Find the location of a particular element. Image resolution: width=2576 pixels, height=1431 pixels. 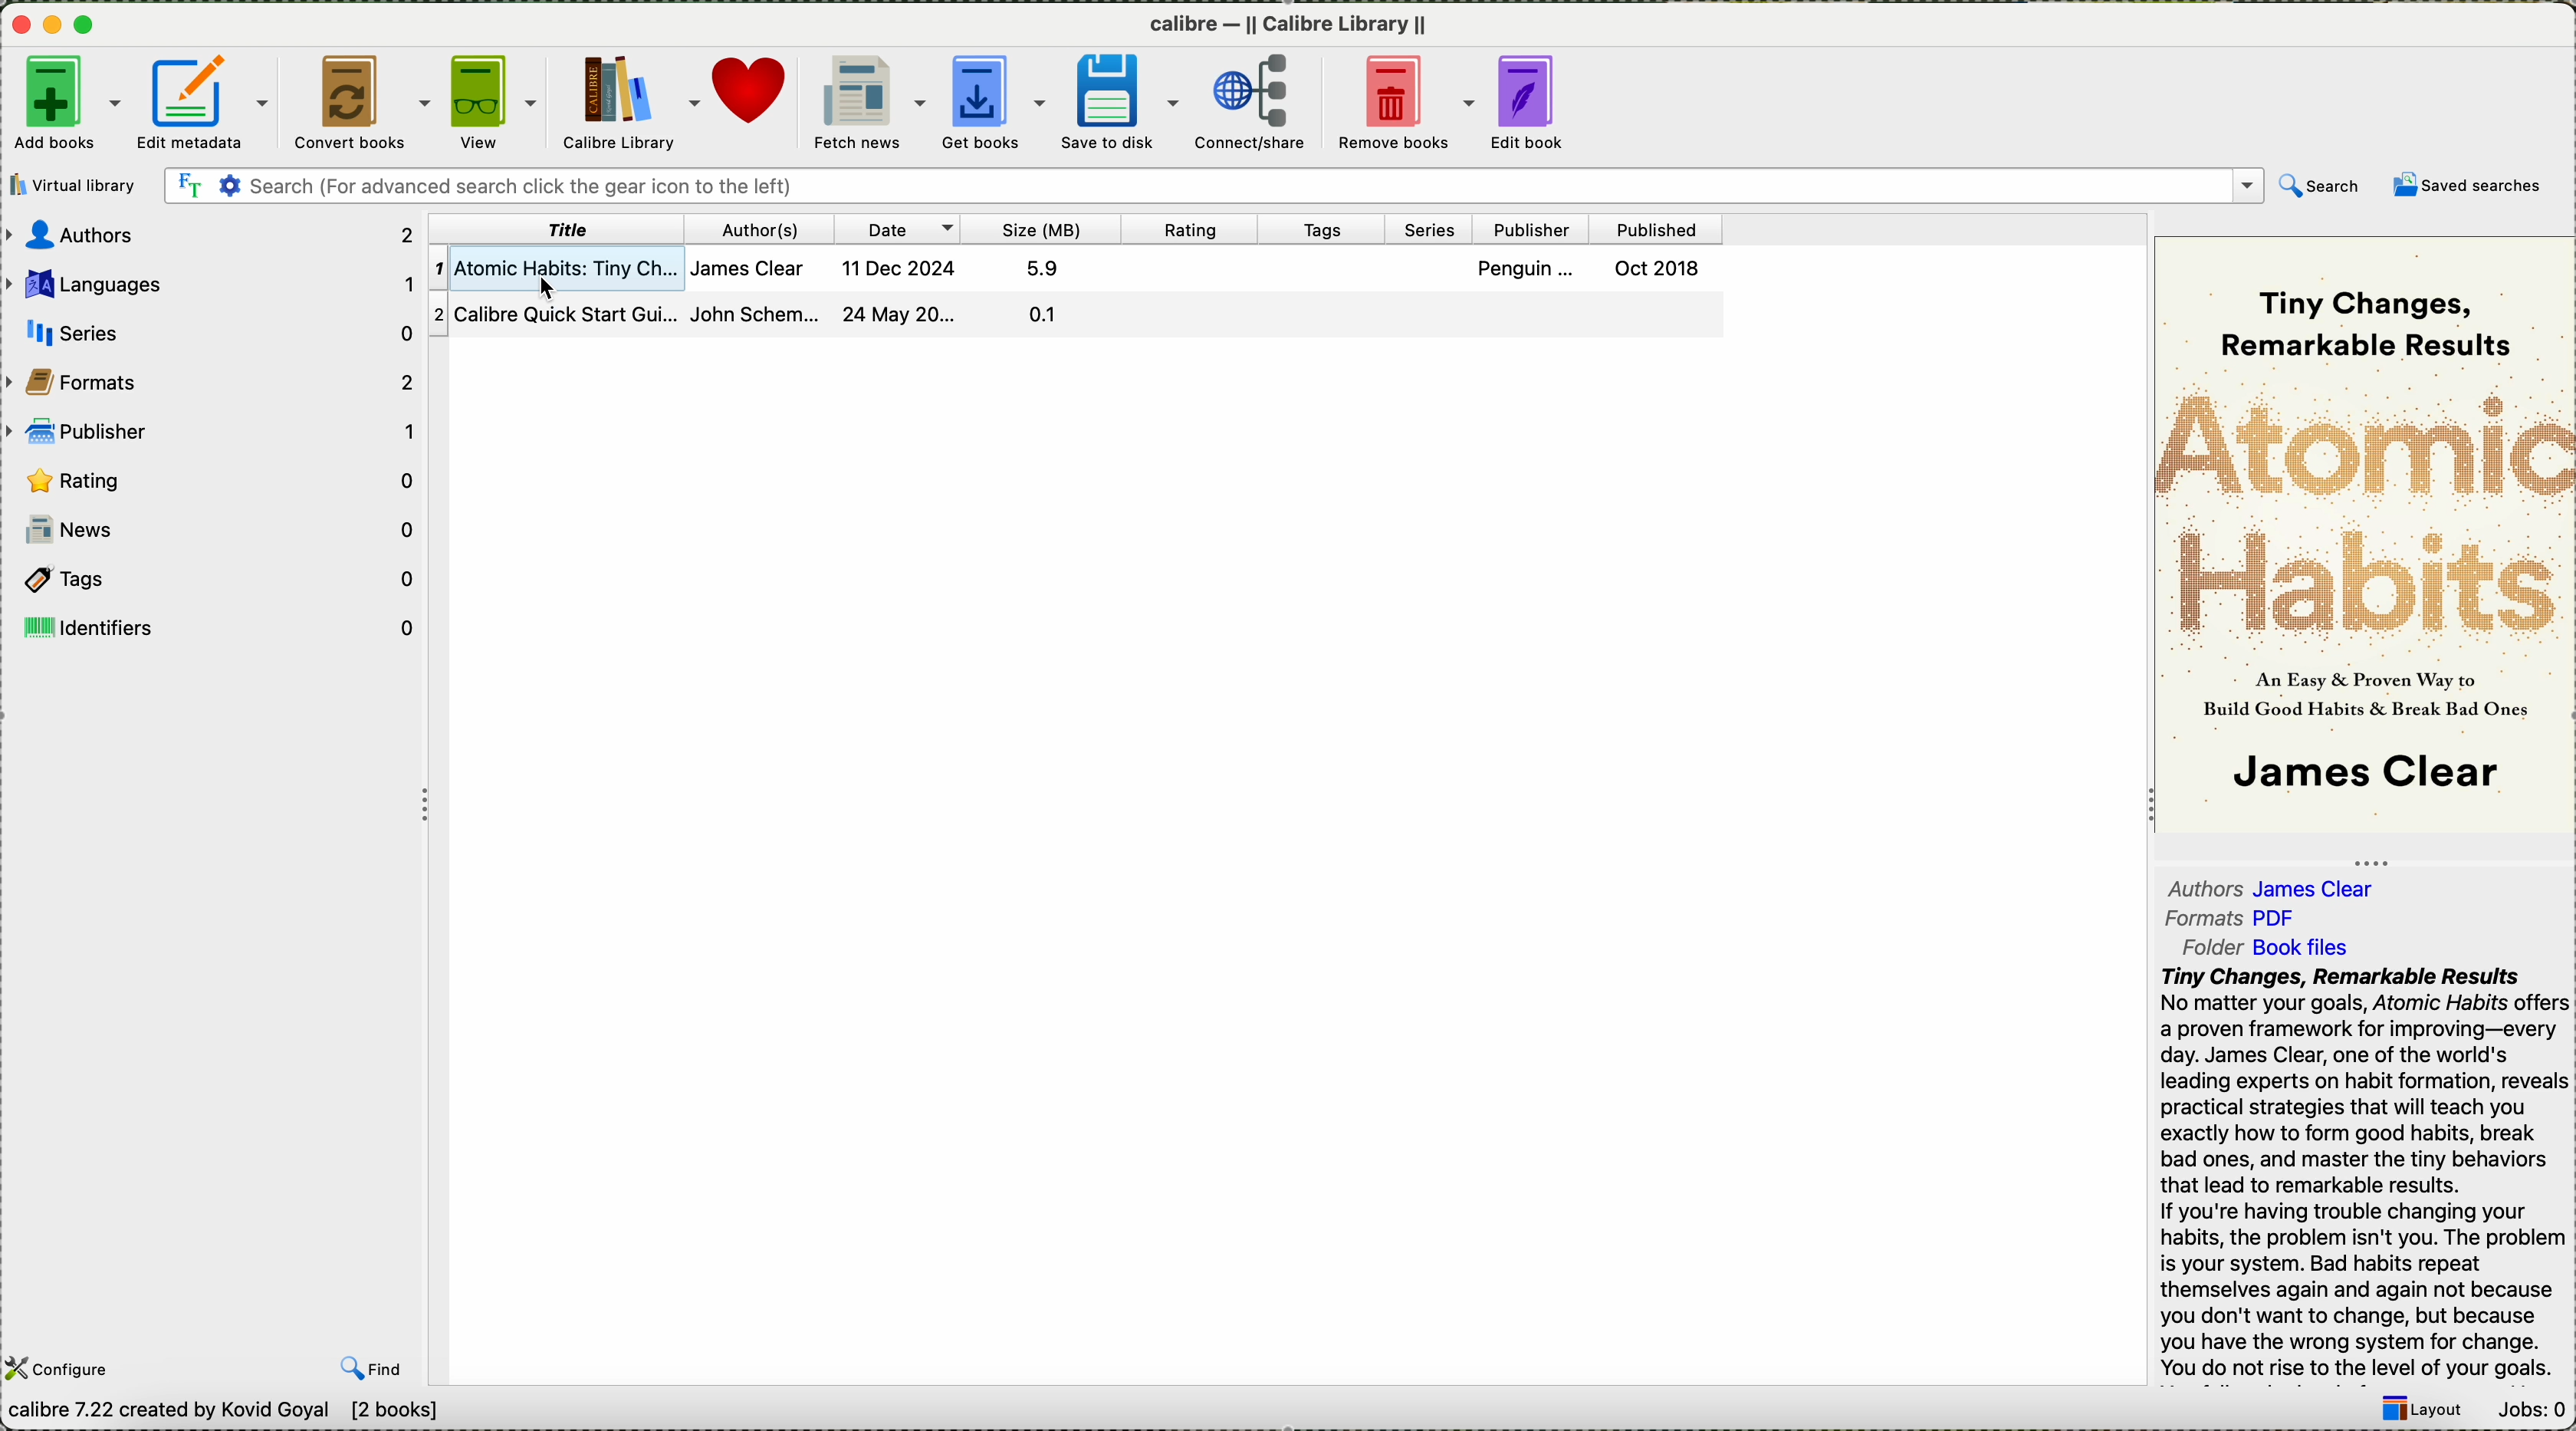

news is located at coordinates (216, 527).